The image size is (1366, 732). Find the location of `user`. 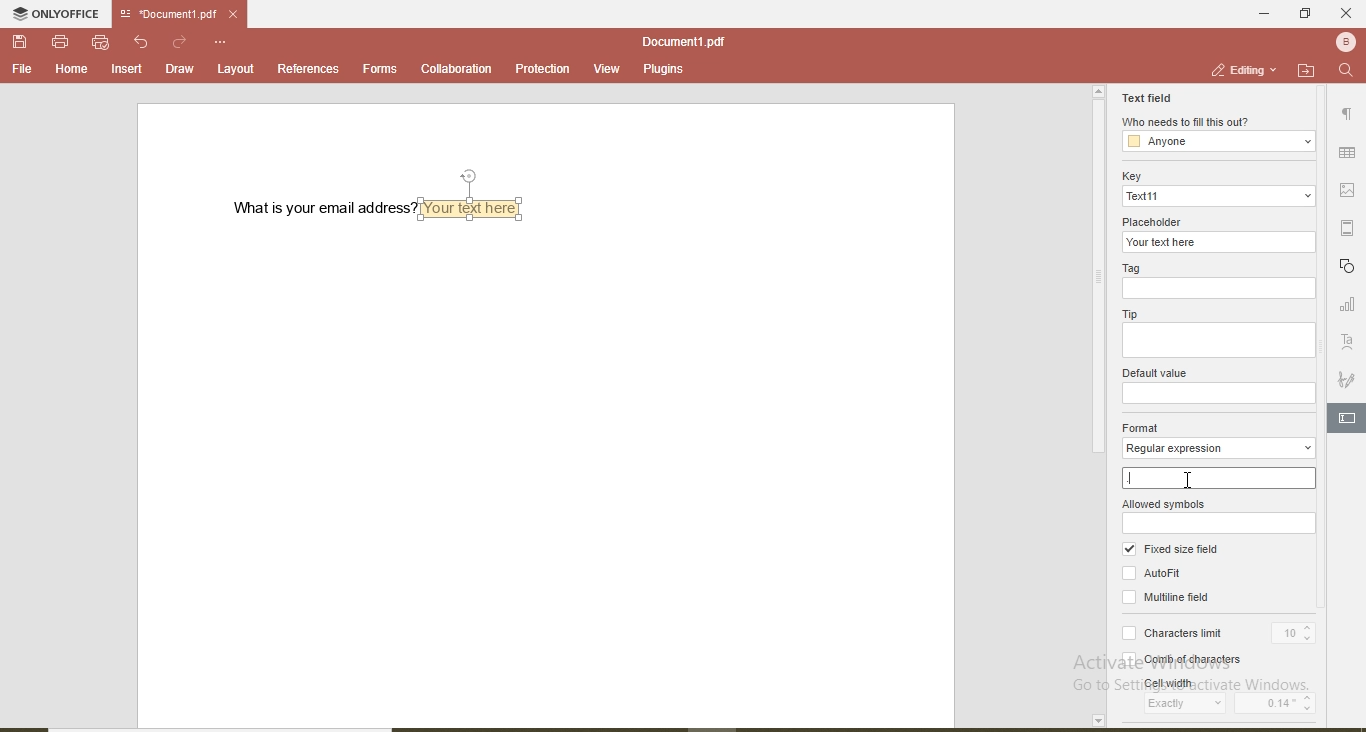

user is located at coordinates (1344, 41).